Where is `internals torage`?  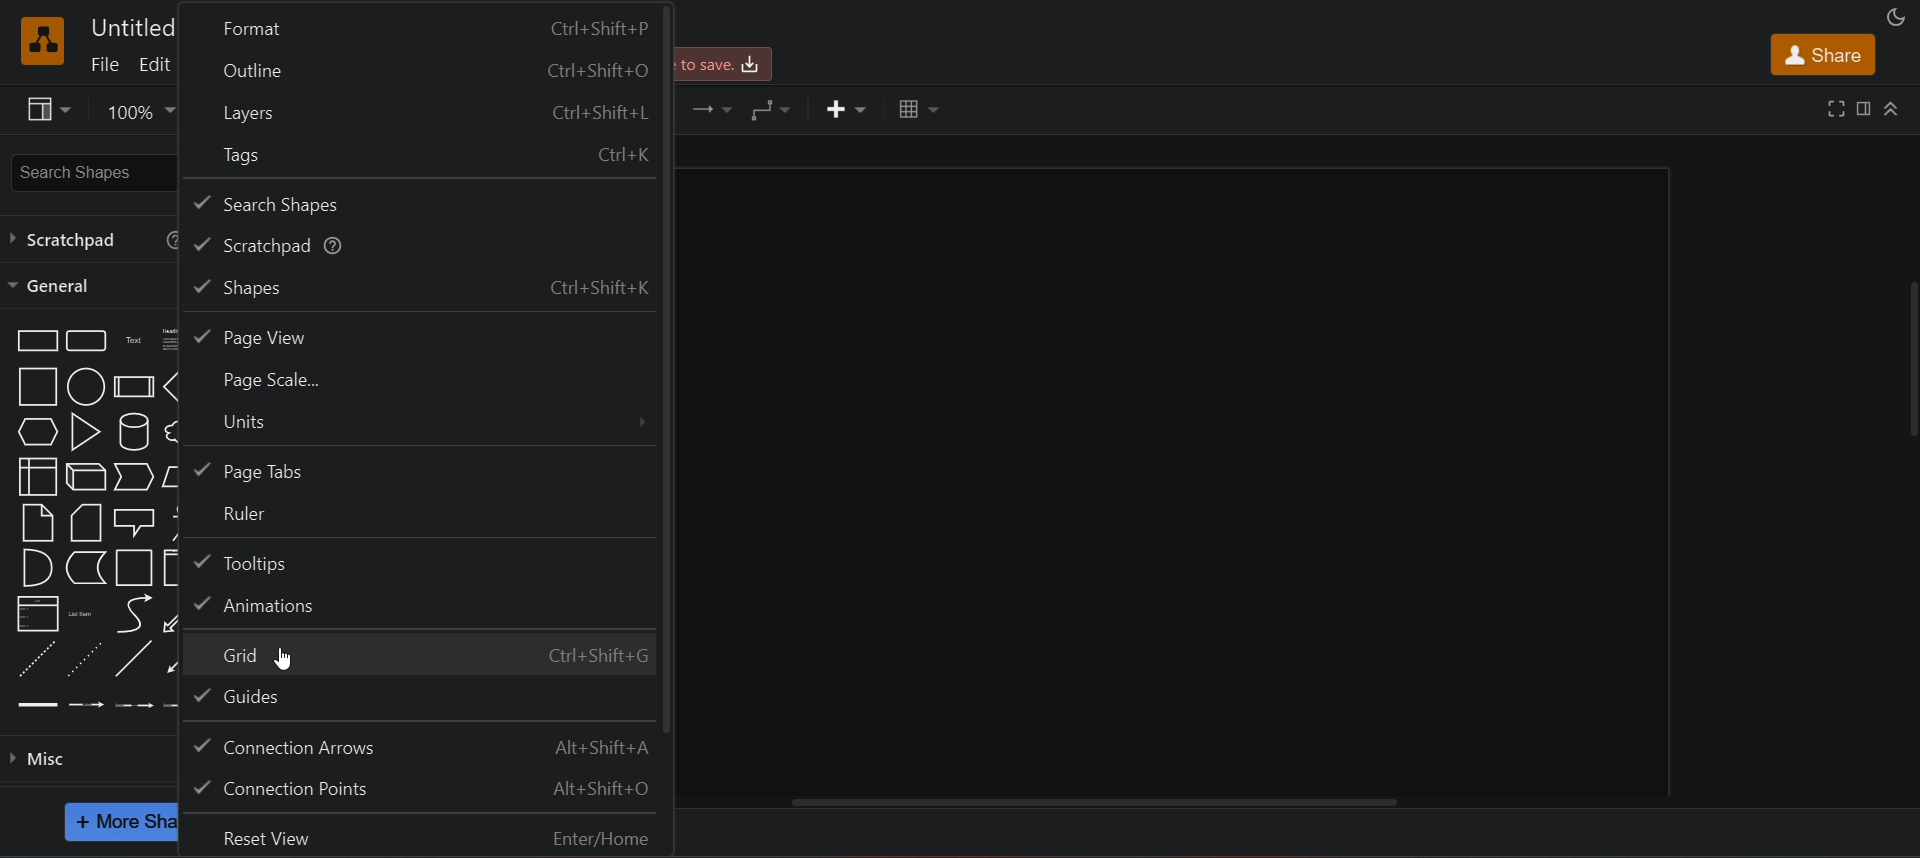
internals torage is located at coordinates (38, 475).